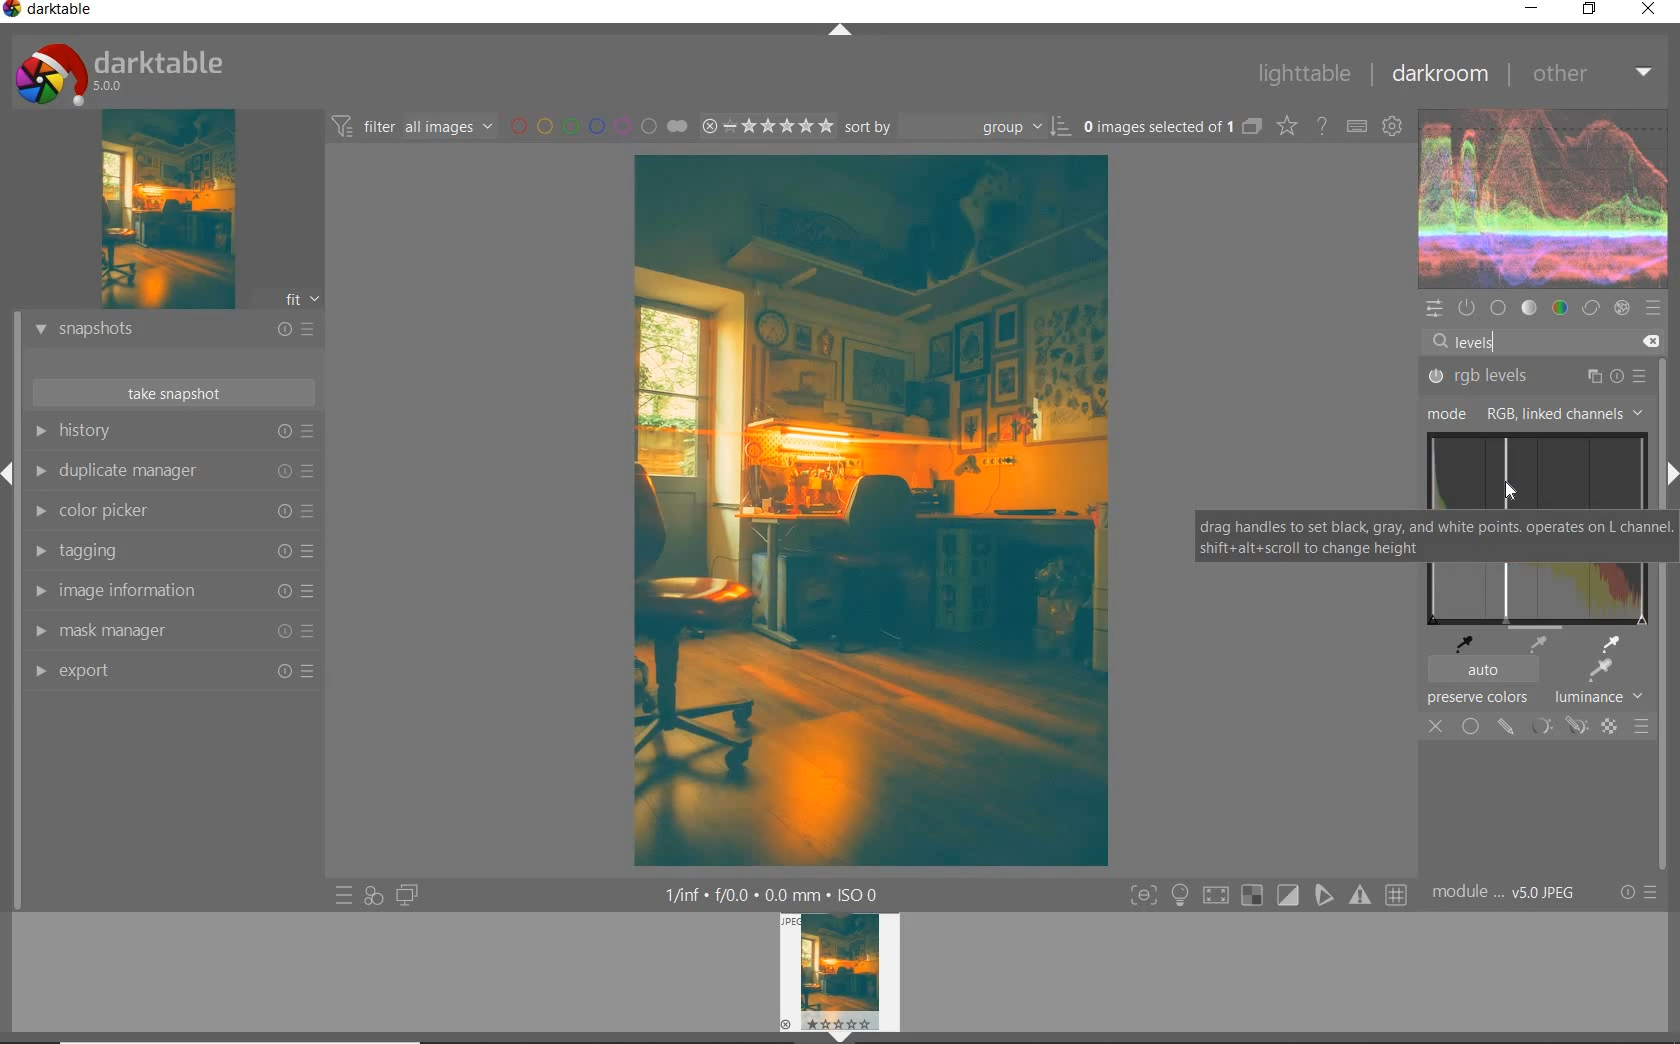 Image resolution: width=1680 pixels, height=1044 pixels. What do you see at coordinates (1436, 726) in the screenshot?
I see `off` at bounding box center [1436, 726].